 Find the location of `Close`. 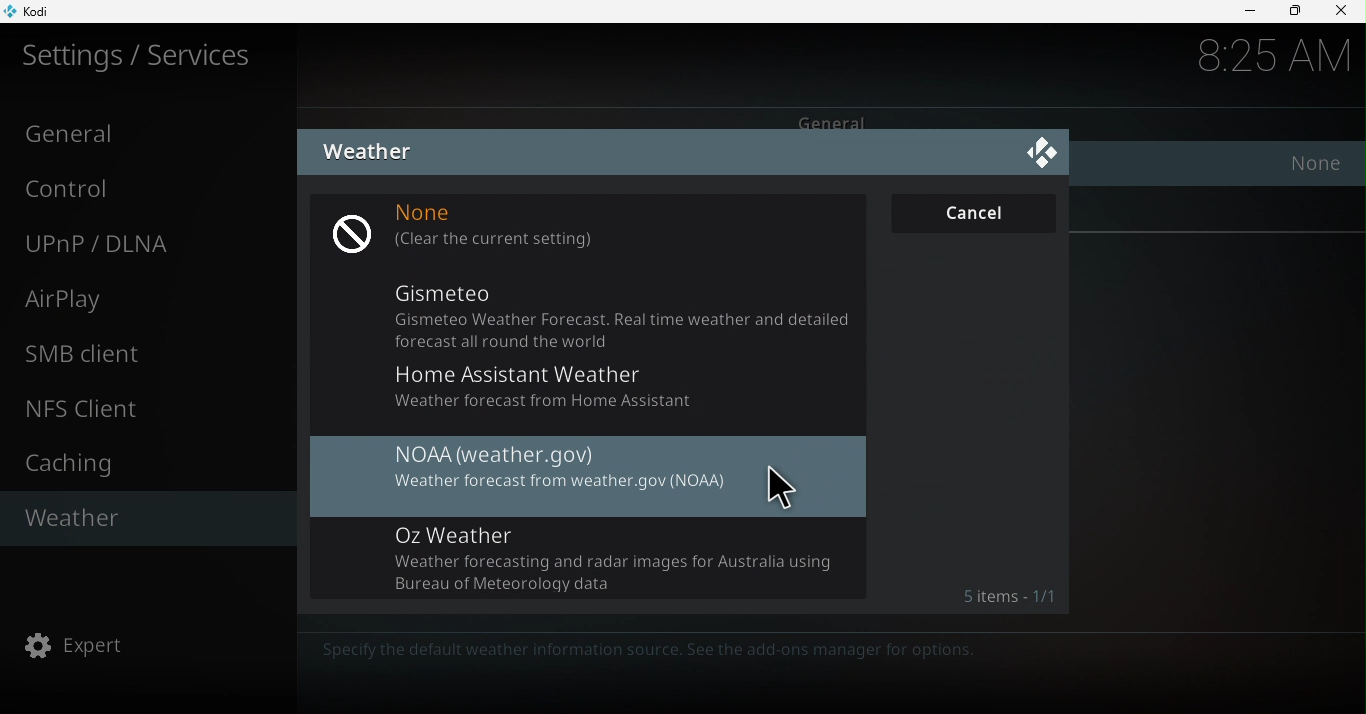

Close is located at coordinates (1047, 153).